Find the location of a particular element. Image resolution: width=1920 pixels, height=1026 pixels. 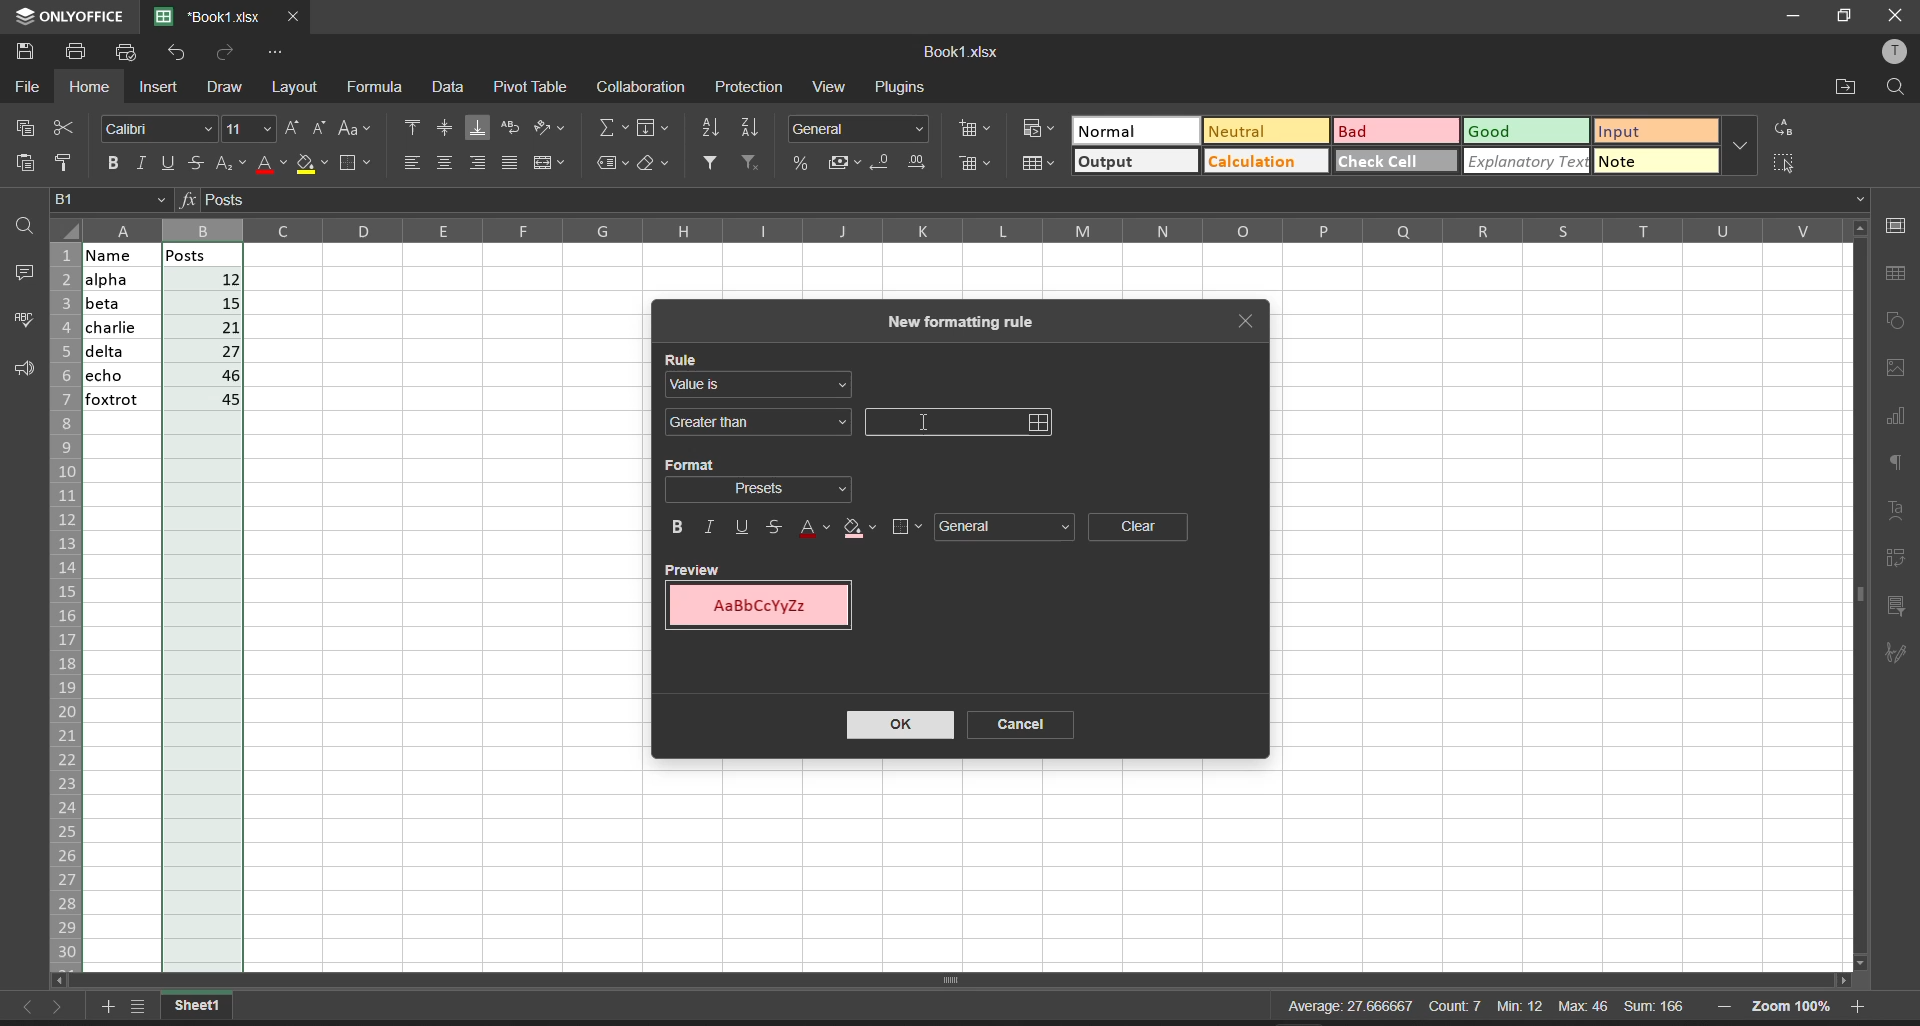

explanatory text is located at coordinates (1528, 162).